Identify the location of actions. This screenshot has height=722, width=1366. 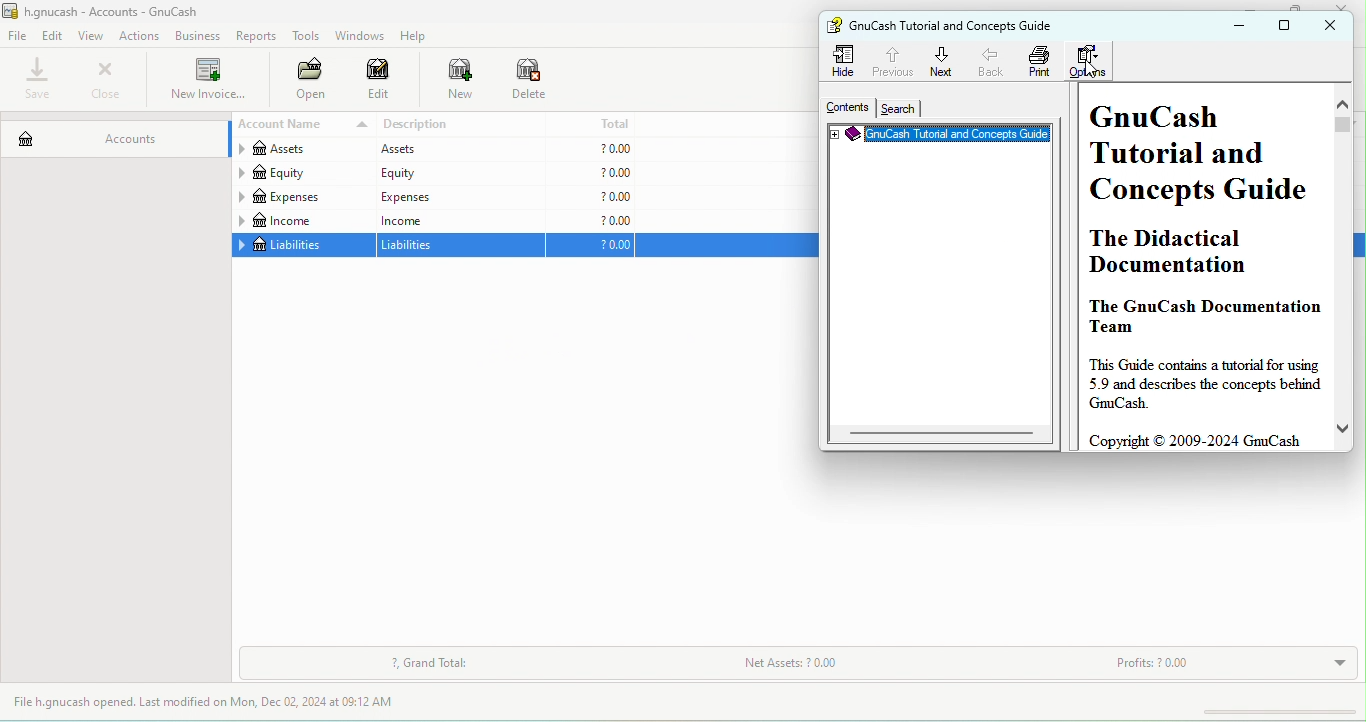
(143, 36).